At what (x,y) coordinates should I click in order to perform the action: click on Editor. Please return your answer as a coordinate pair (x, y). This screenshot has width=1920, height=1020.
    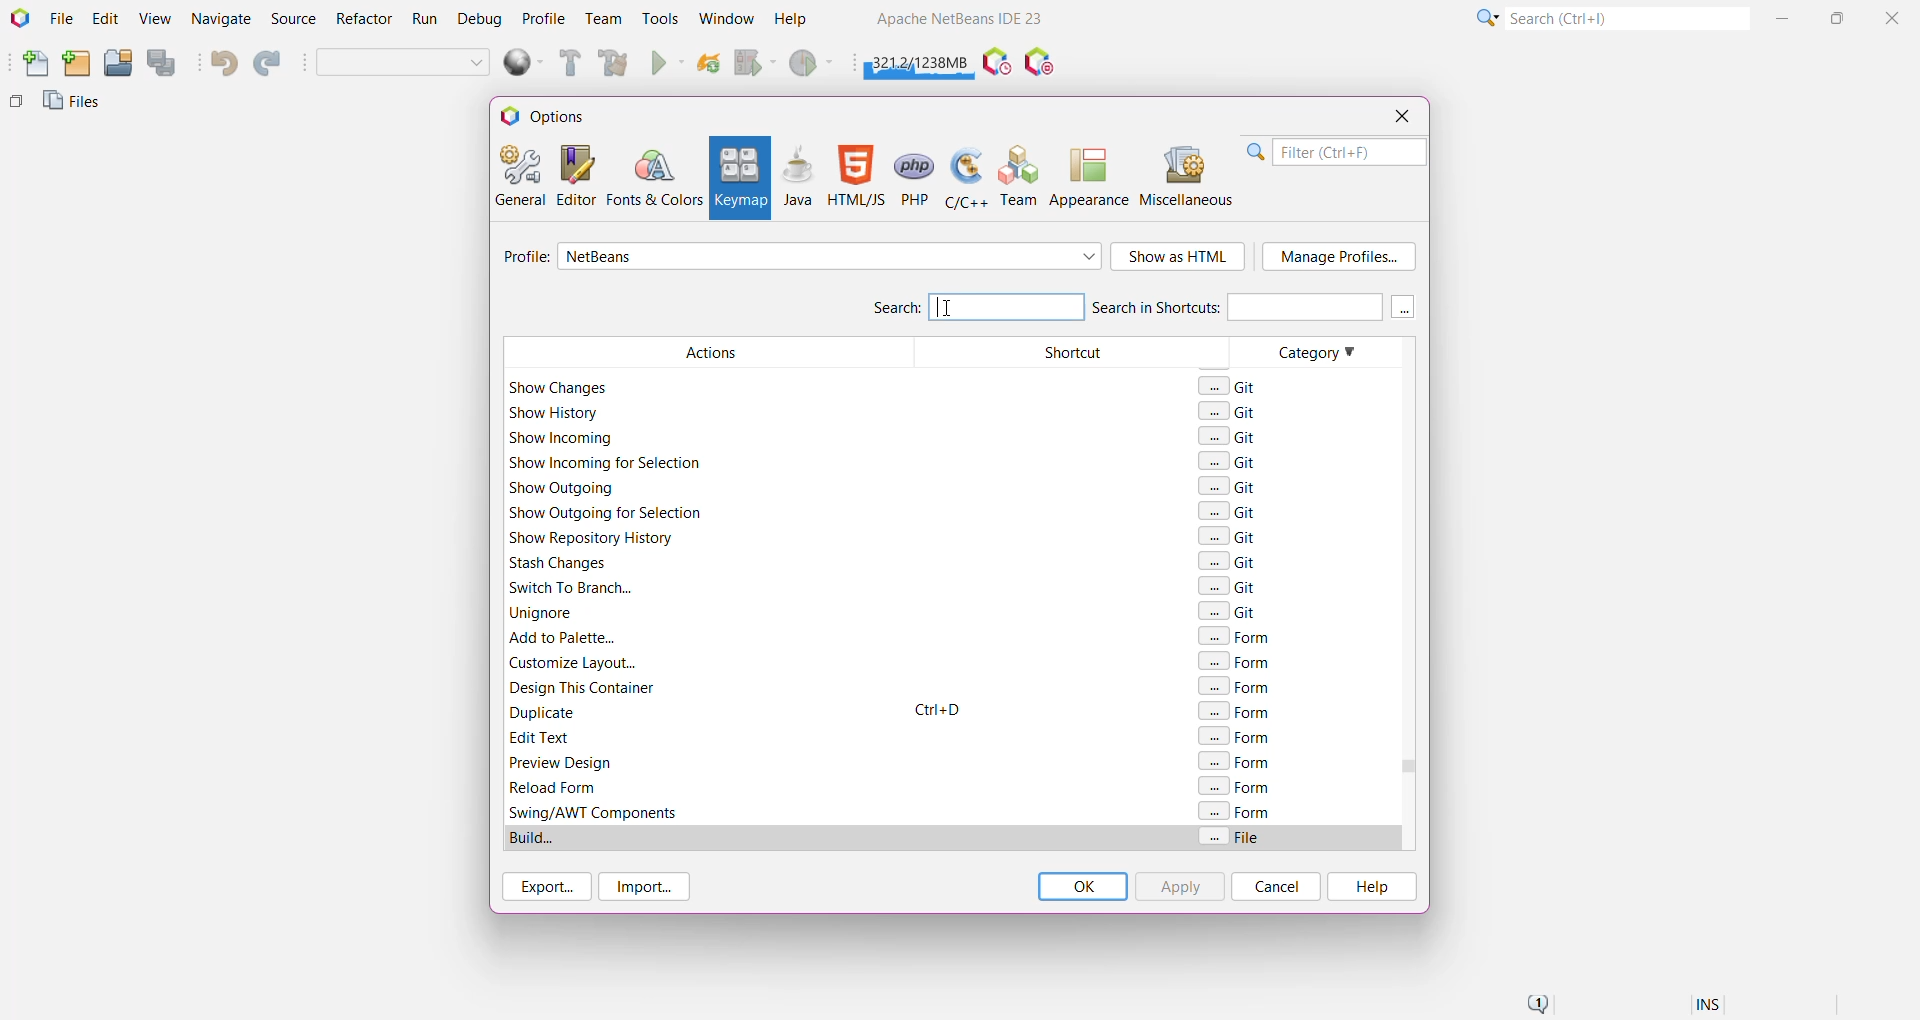
    Looking at the image, I should click on (572, 175).